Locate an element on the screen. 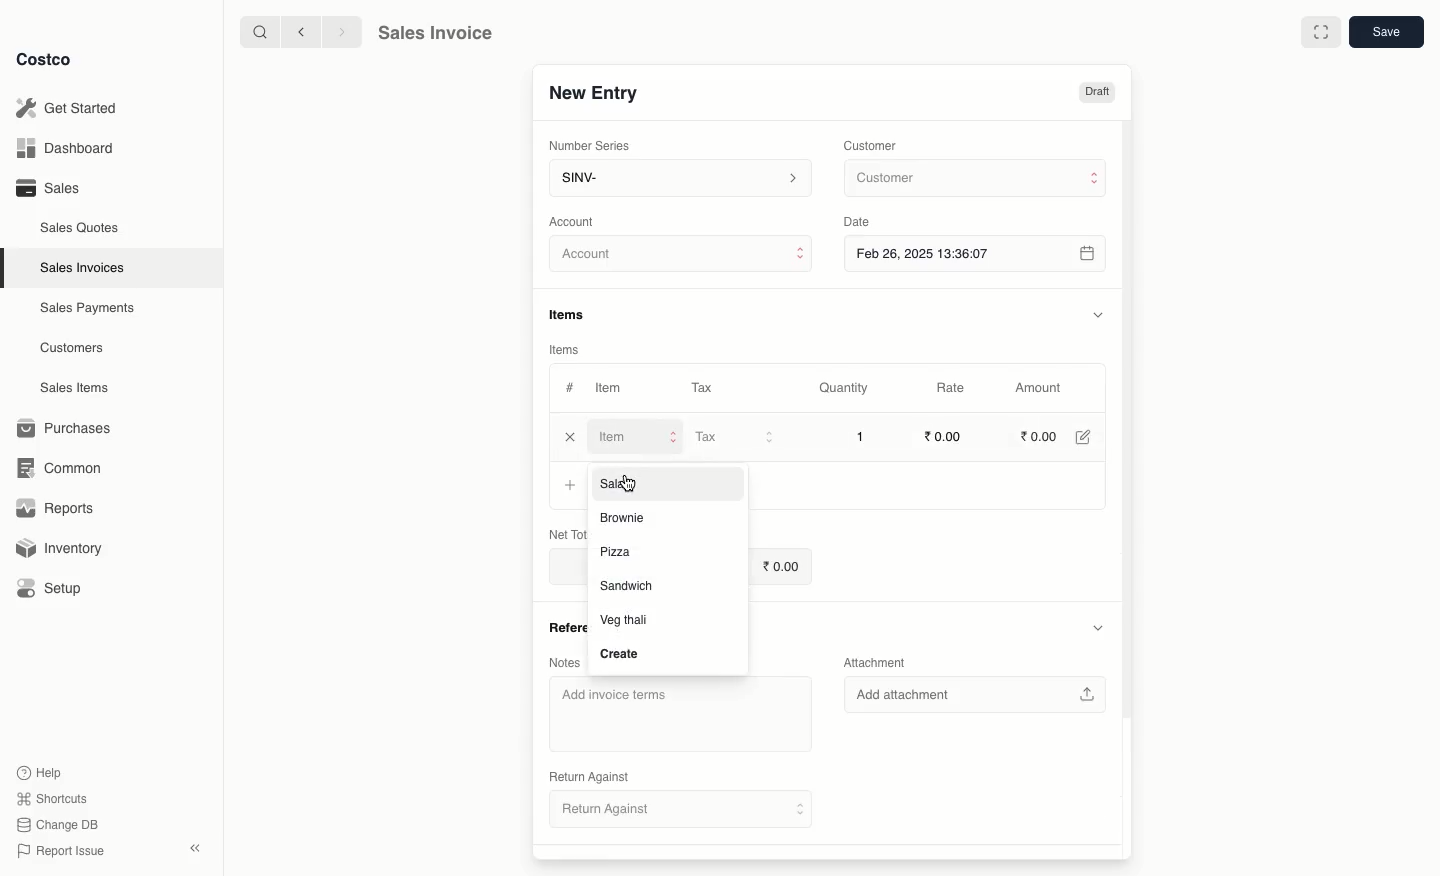 This screenshot has width=1440, height=876. Items is located at coordinates (565, 349).